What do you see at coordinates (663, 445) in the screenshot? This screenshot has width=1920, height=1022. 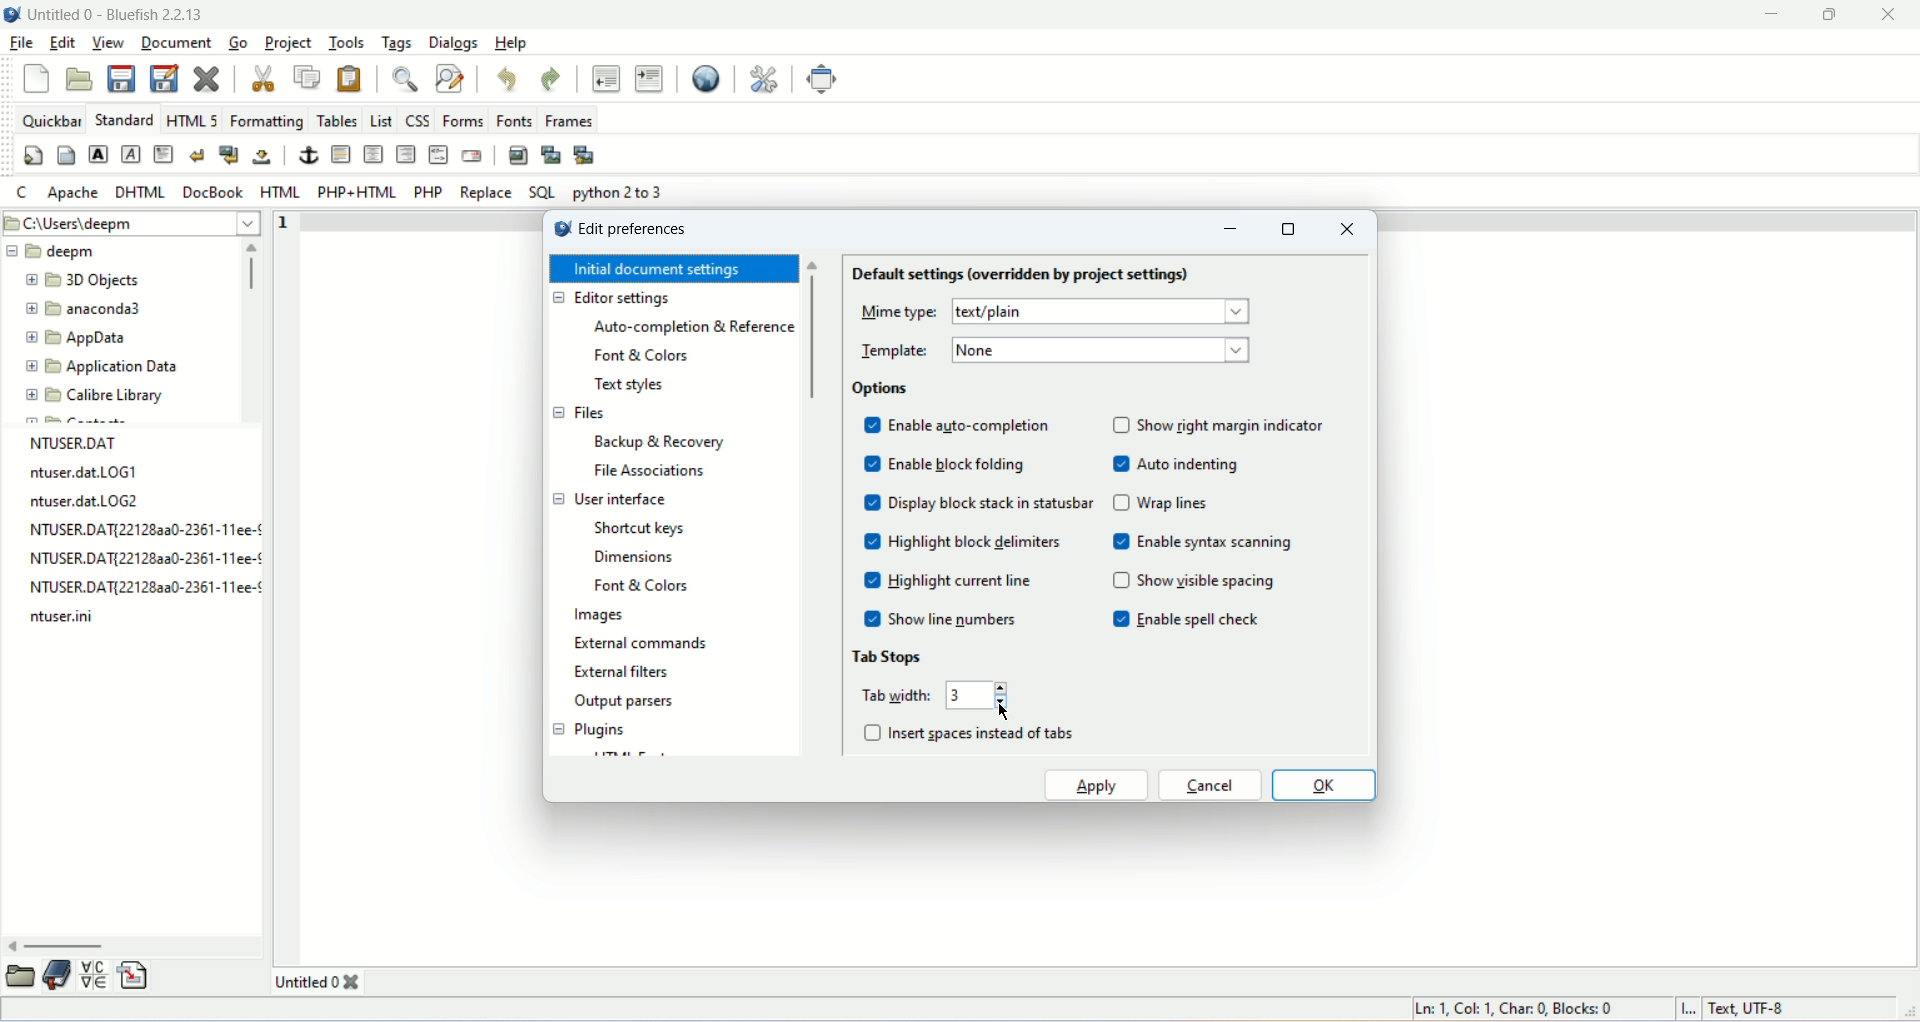 I see `backup and recovery` at bounding box center [663, 445].